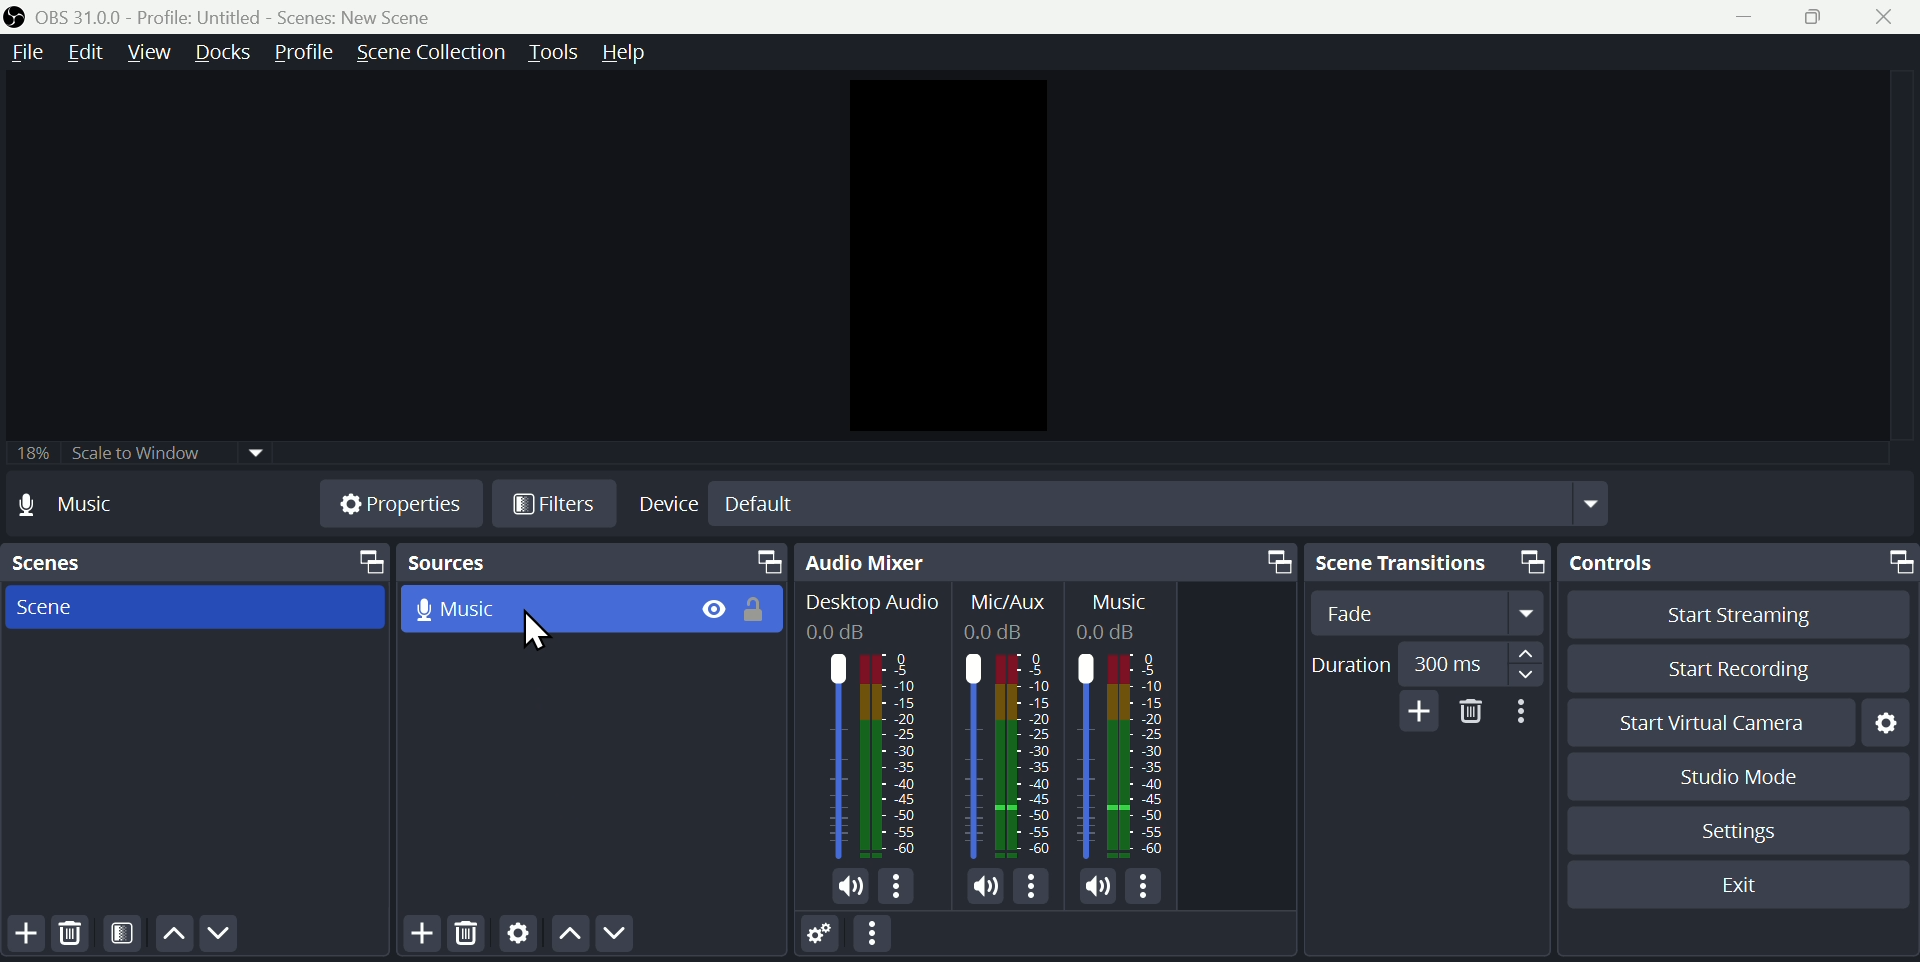 The width and height of the screenshot is (1920, 962). I want to click on cursor, so click(532, 635).